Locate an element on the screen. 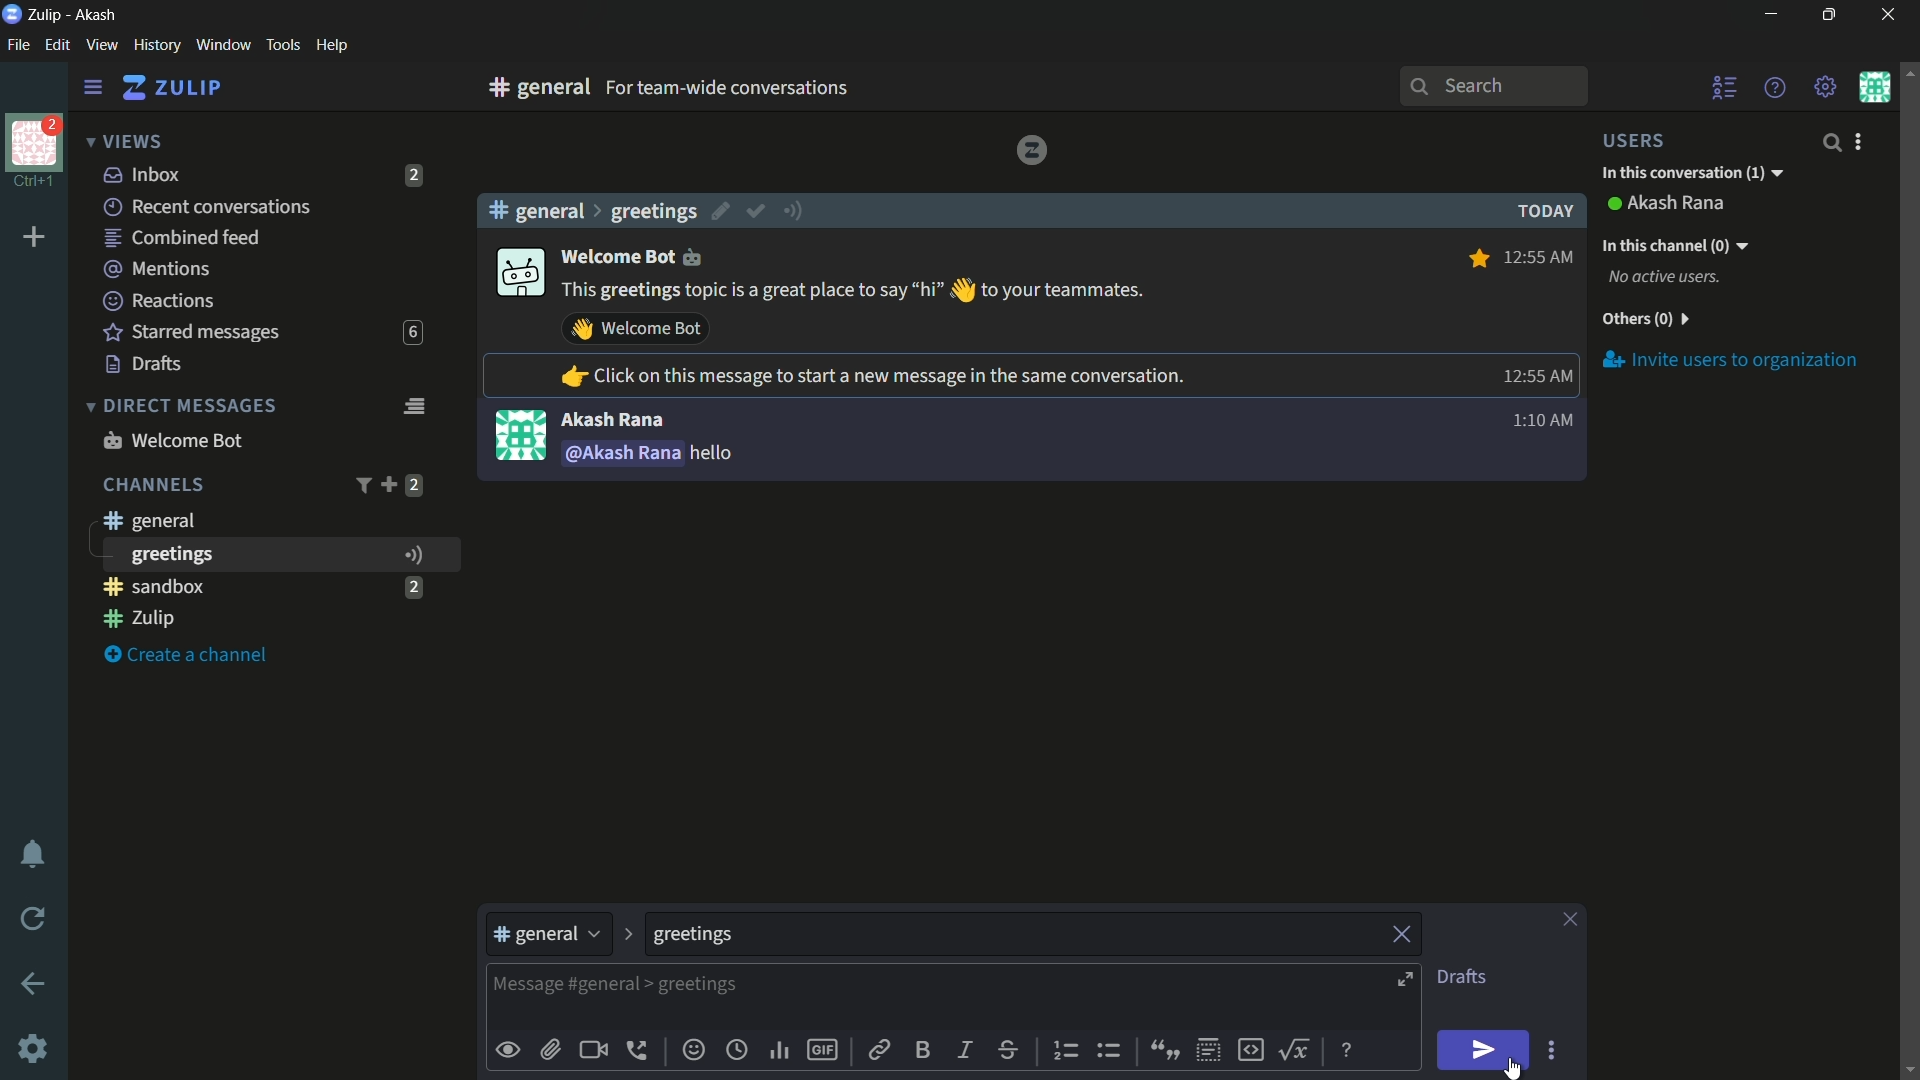  Settings is located at coordinates (33, 1049).